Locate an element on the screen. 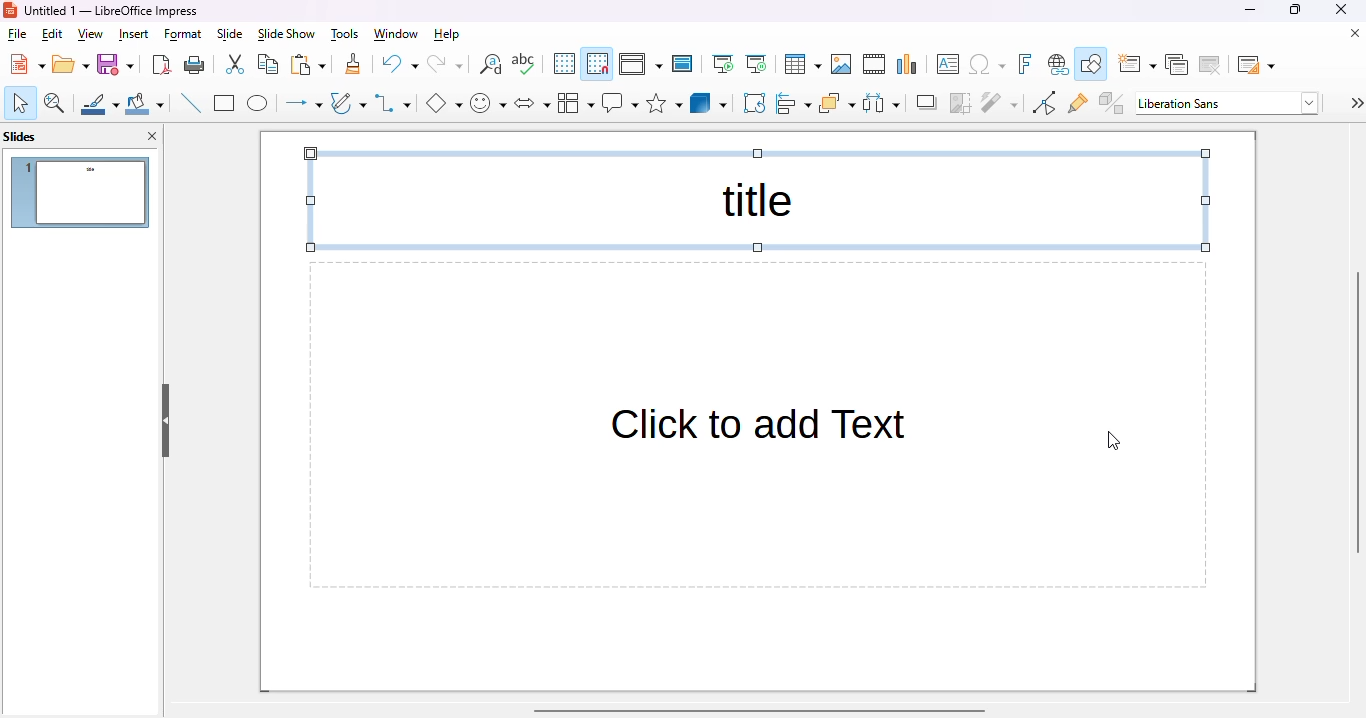 Image resolution: width=1366 pixels, height=718 pixels. block arrows is located at coordinates (532, 104).